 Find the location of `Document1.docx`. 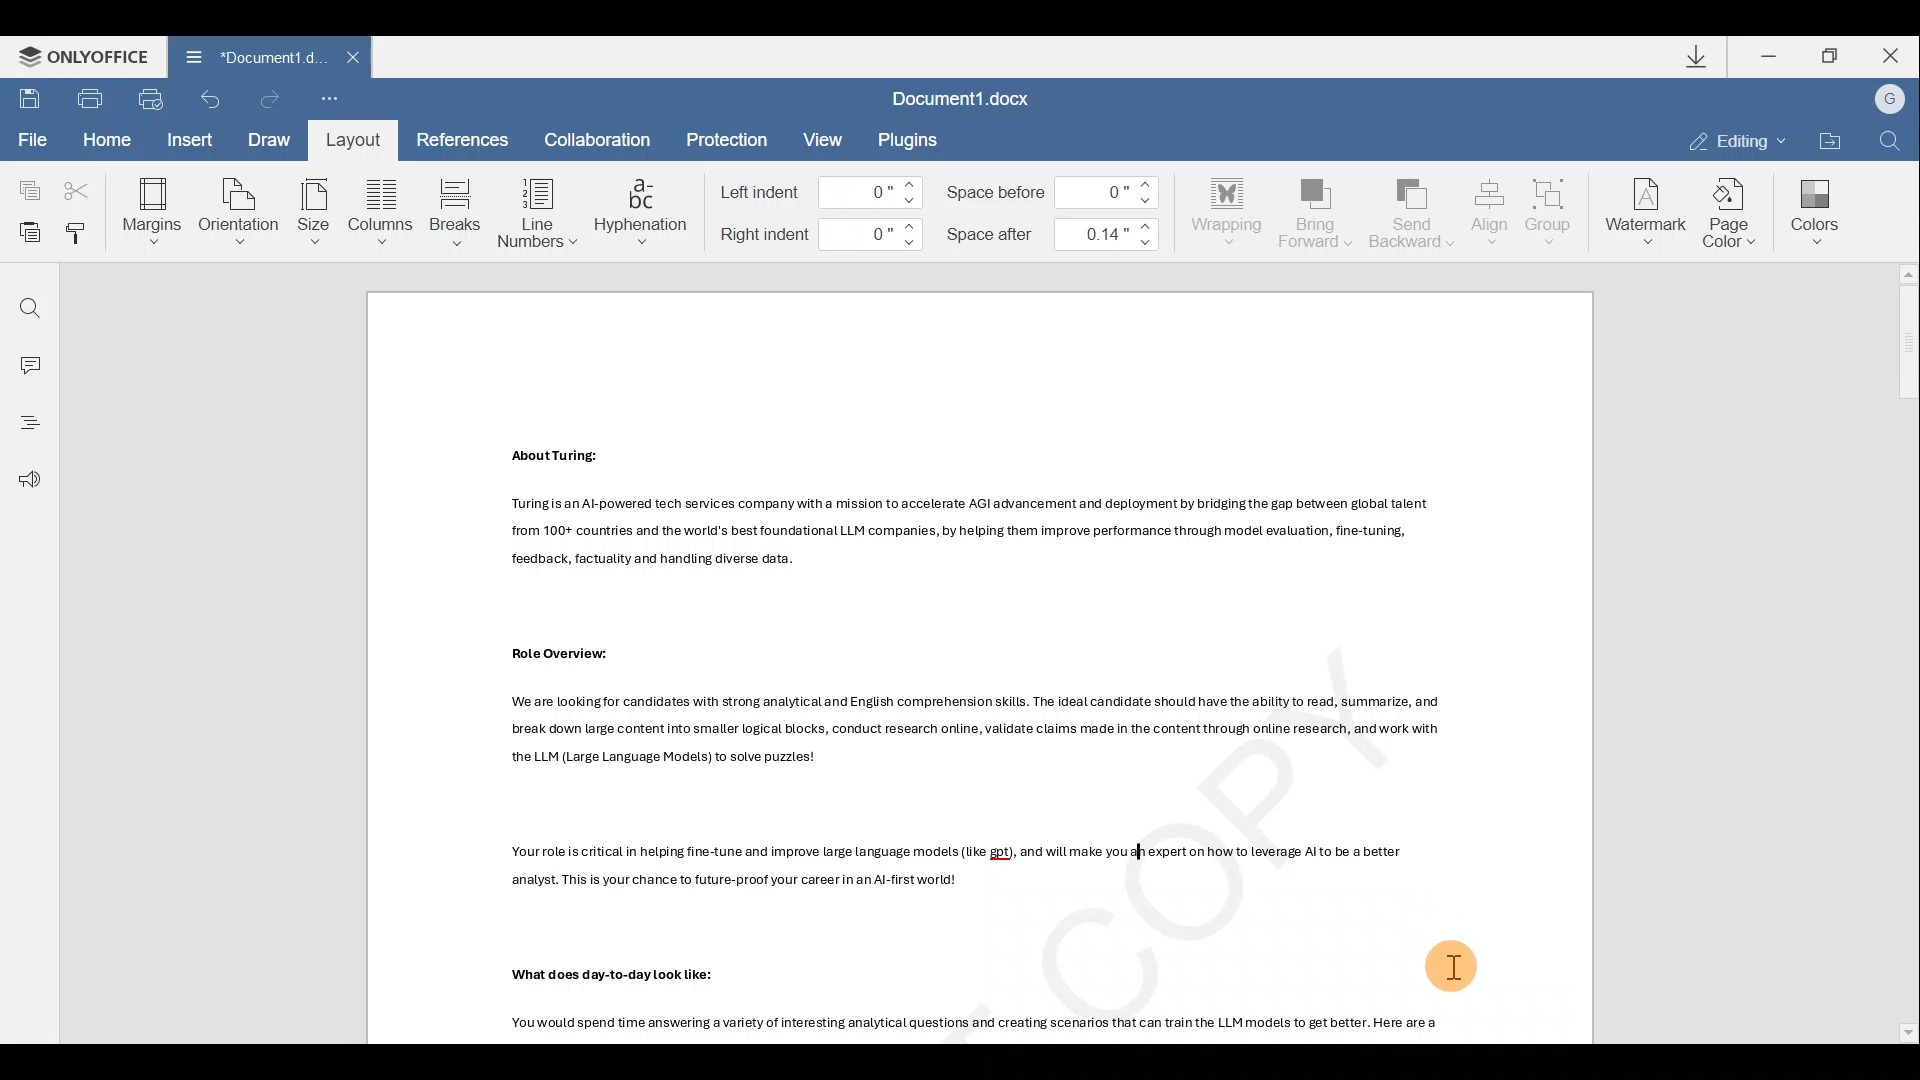

Document1.docx is located at coordinates (967, 98).